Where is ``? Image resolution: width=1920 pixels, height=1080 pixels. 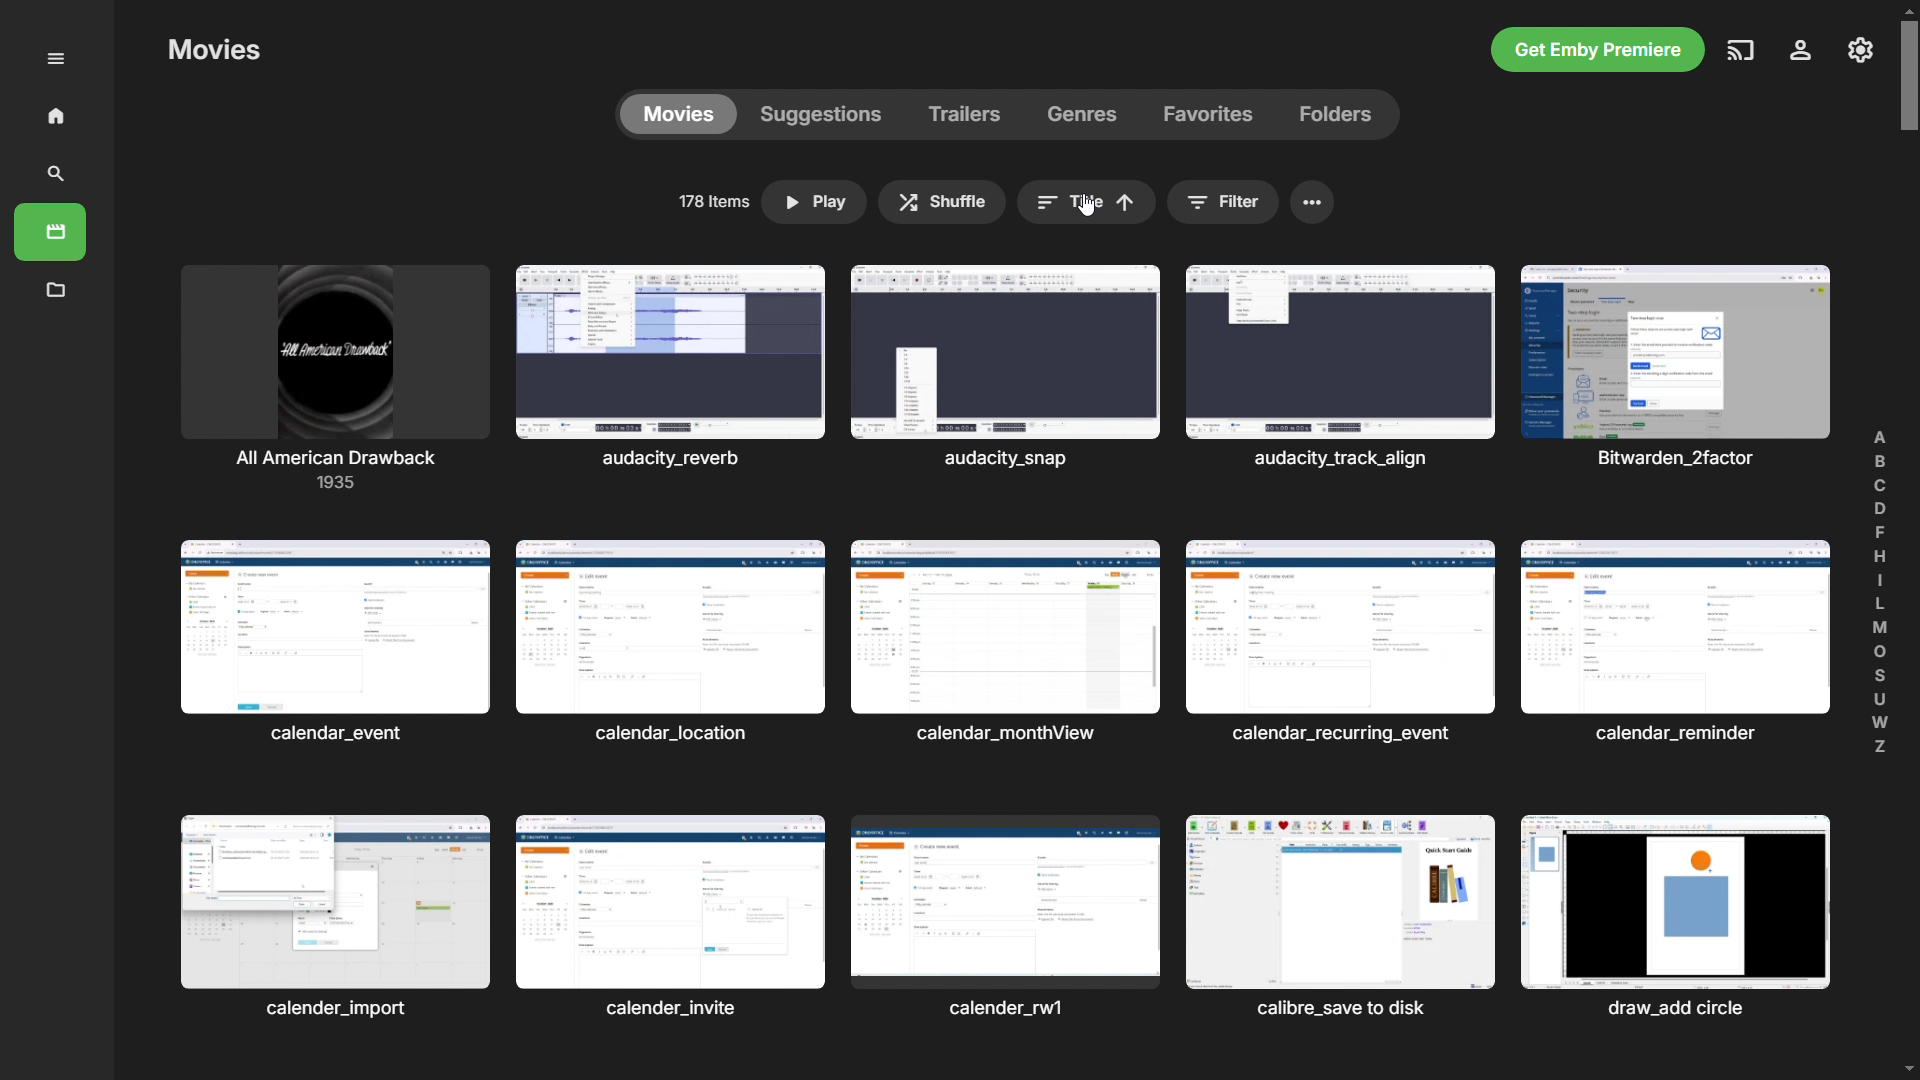
 is located at coordinates (1012, 917).